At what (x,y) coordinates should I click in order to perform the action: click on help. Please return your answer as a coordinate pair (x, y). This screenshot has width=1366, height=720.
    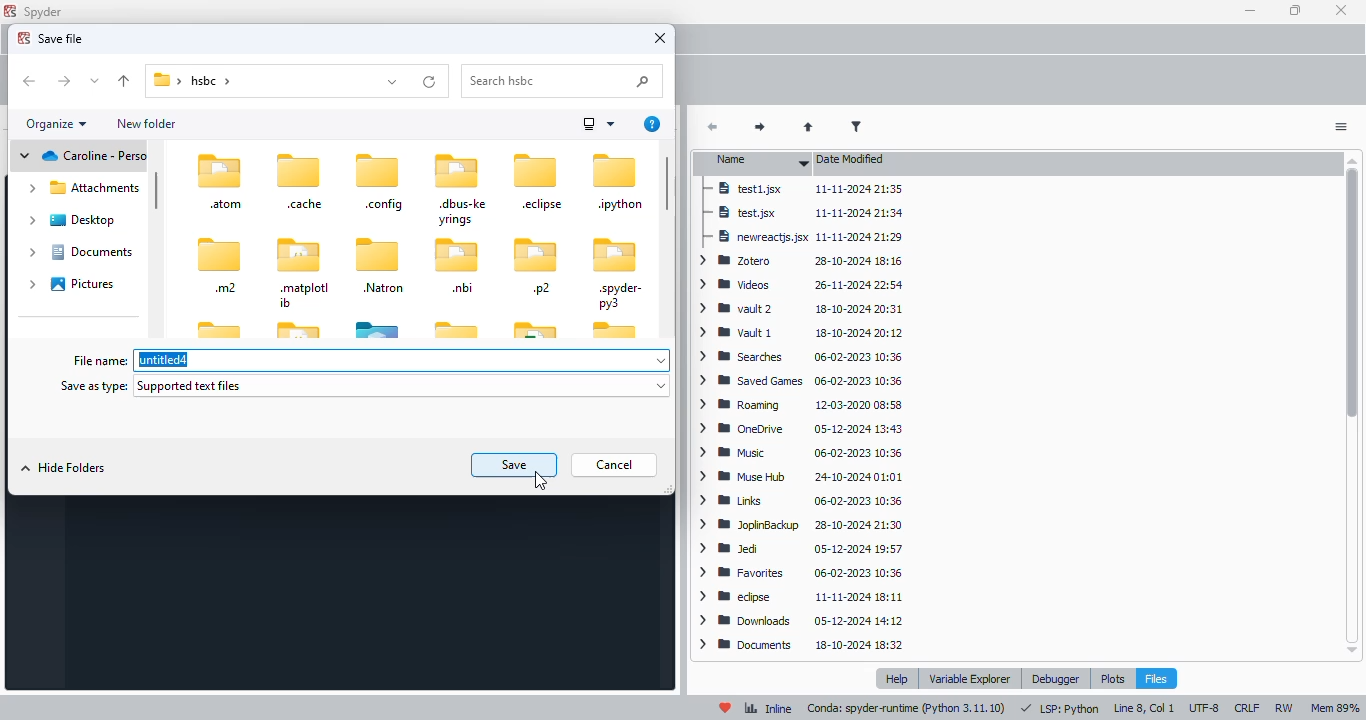
    Looking at the image, I should click on (896, 679).